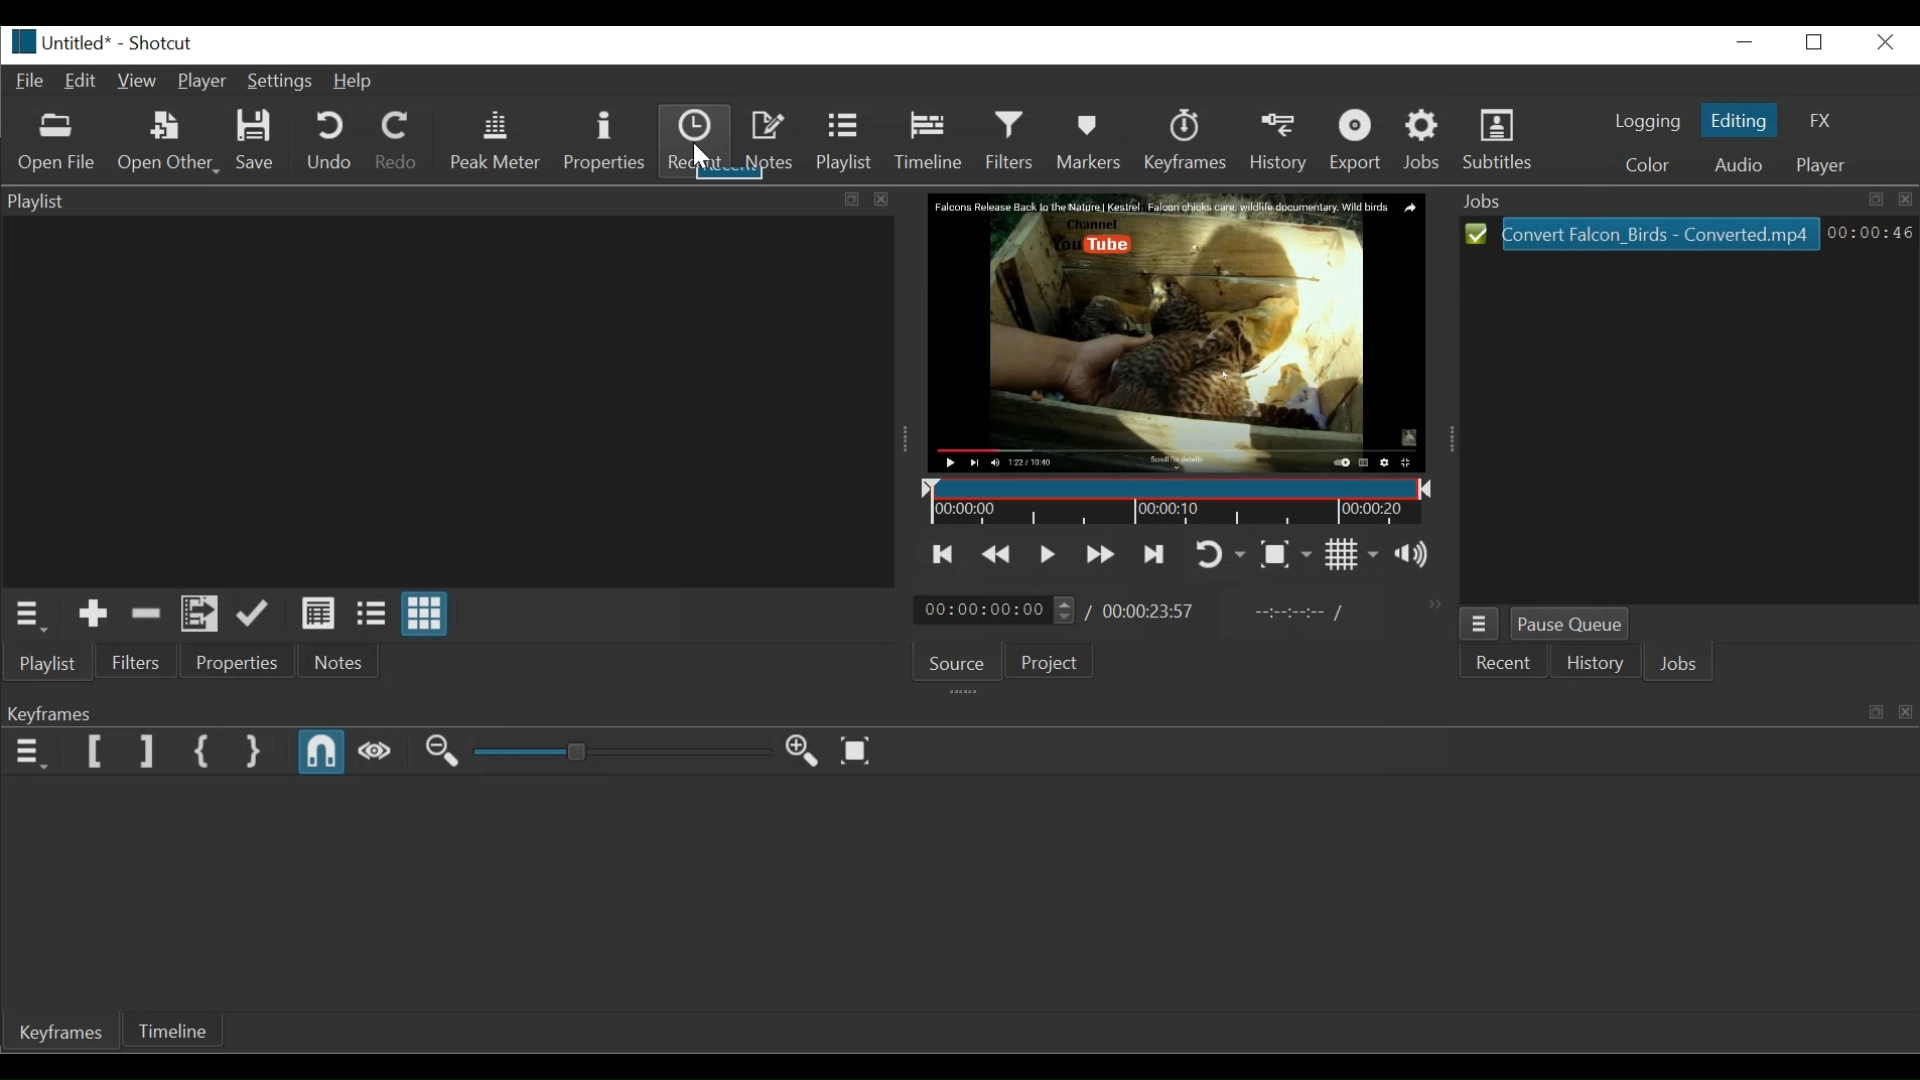  What do you see at coordinates (1057, 660) in the screenshot?
I see `Project` at bounding box center [1057, 660].